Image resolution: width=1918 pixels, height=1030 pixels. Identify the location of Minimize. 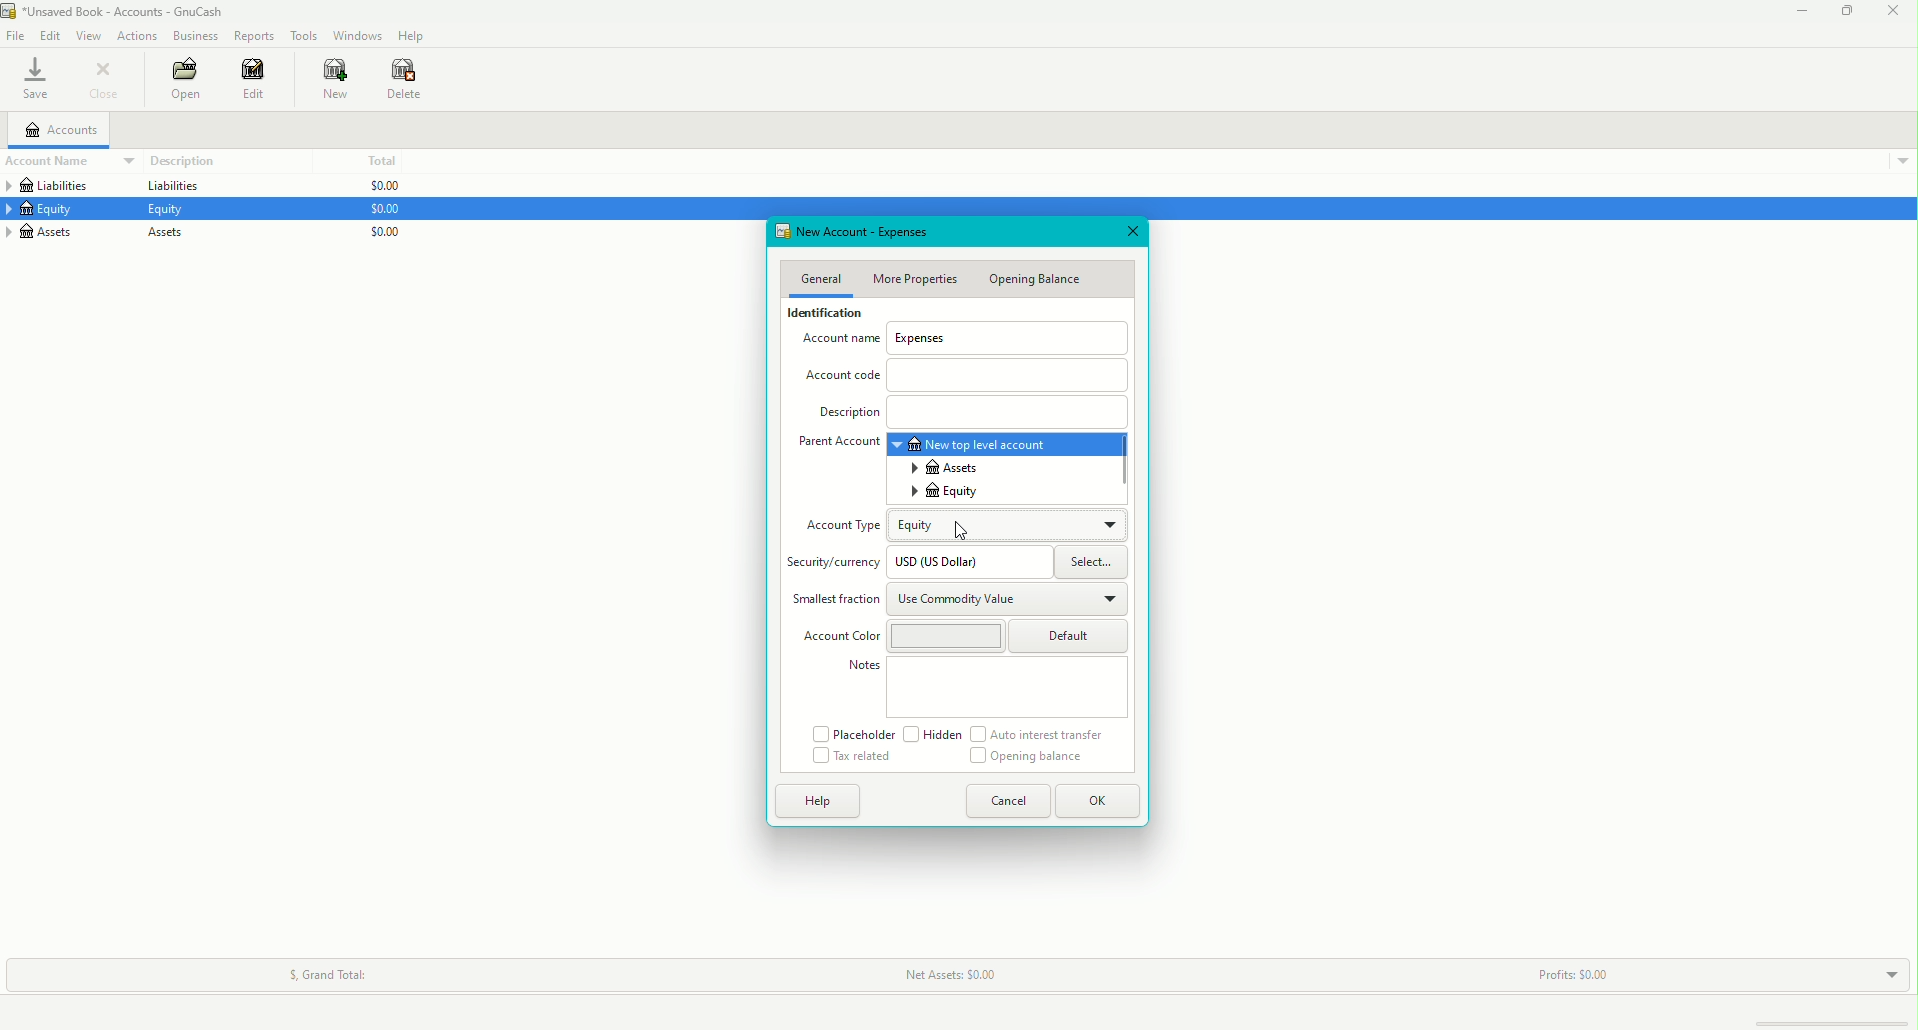
(1797, 12).